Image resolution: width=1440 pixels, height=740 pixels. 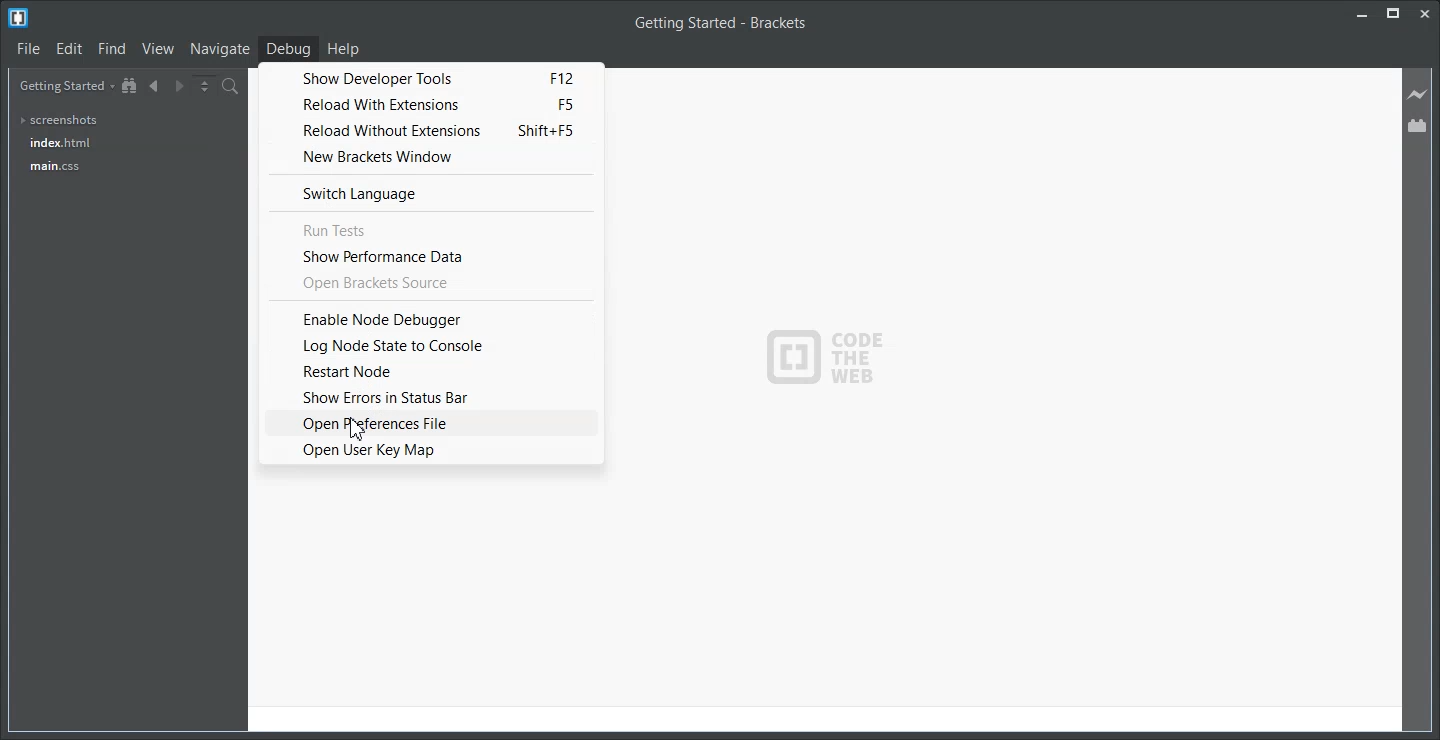 I want to click on Extension Manager, so click(x=1418, y=125).